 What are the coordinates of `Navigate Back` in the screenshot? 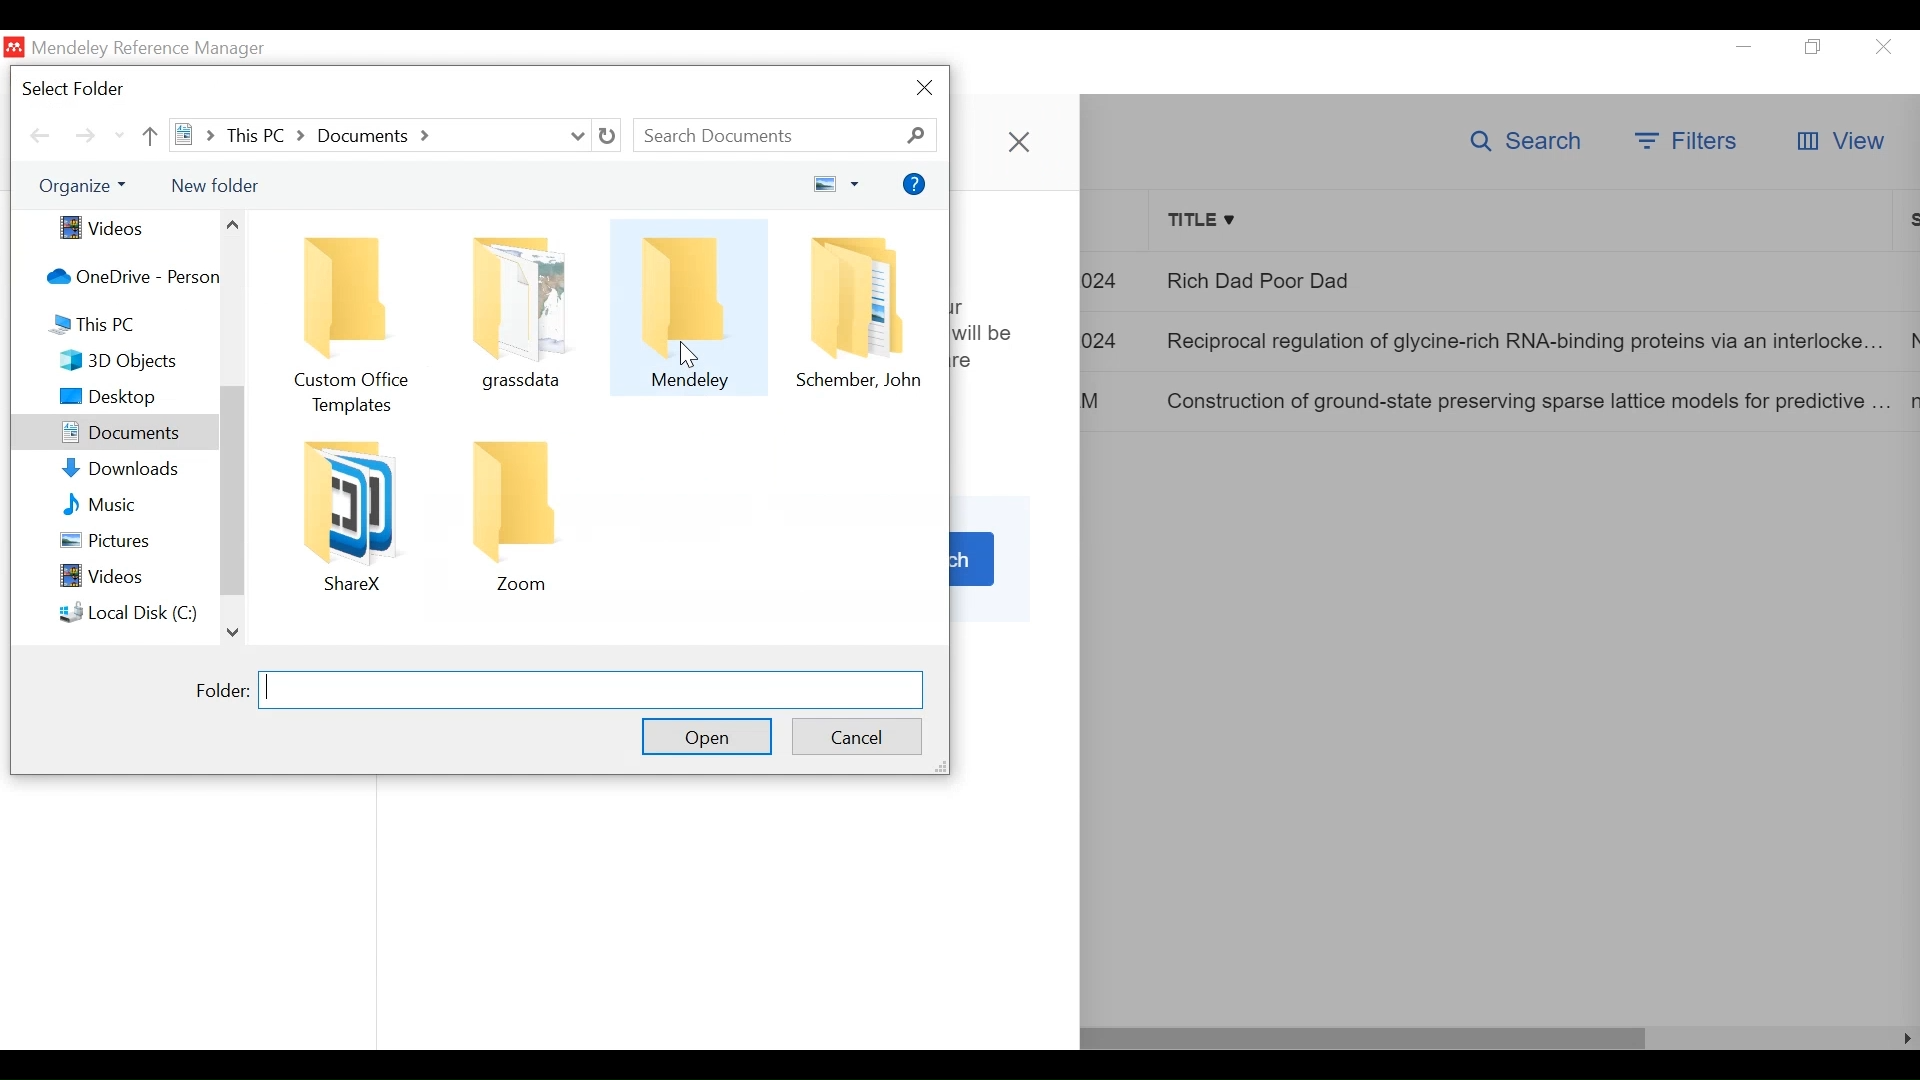 It's located at (39, 138).